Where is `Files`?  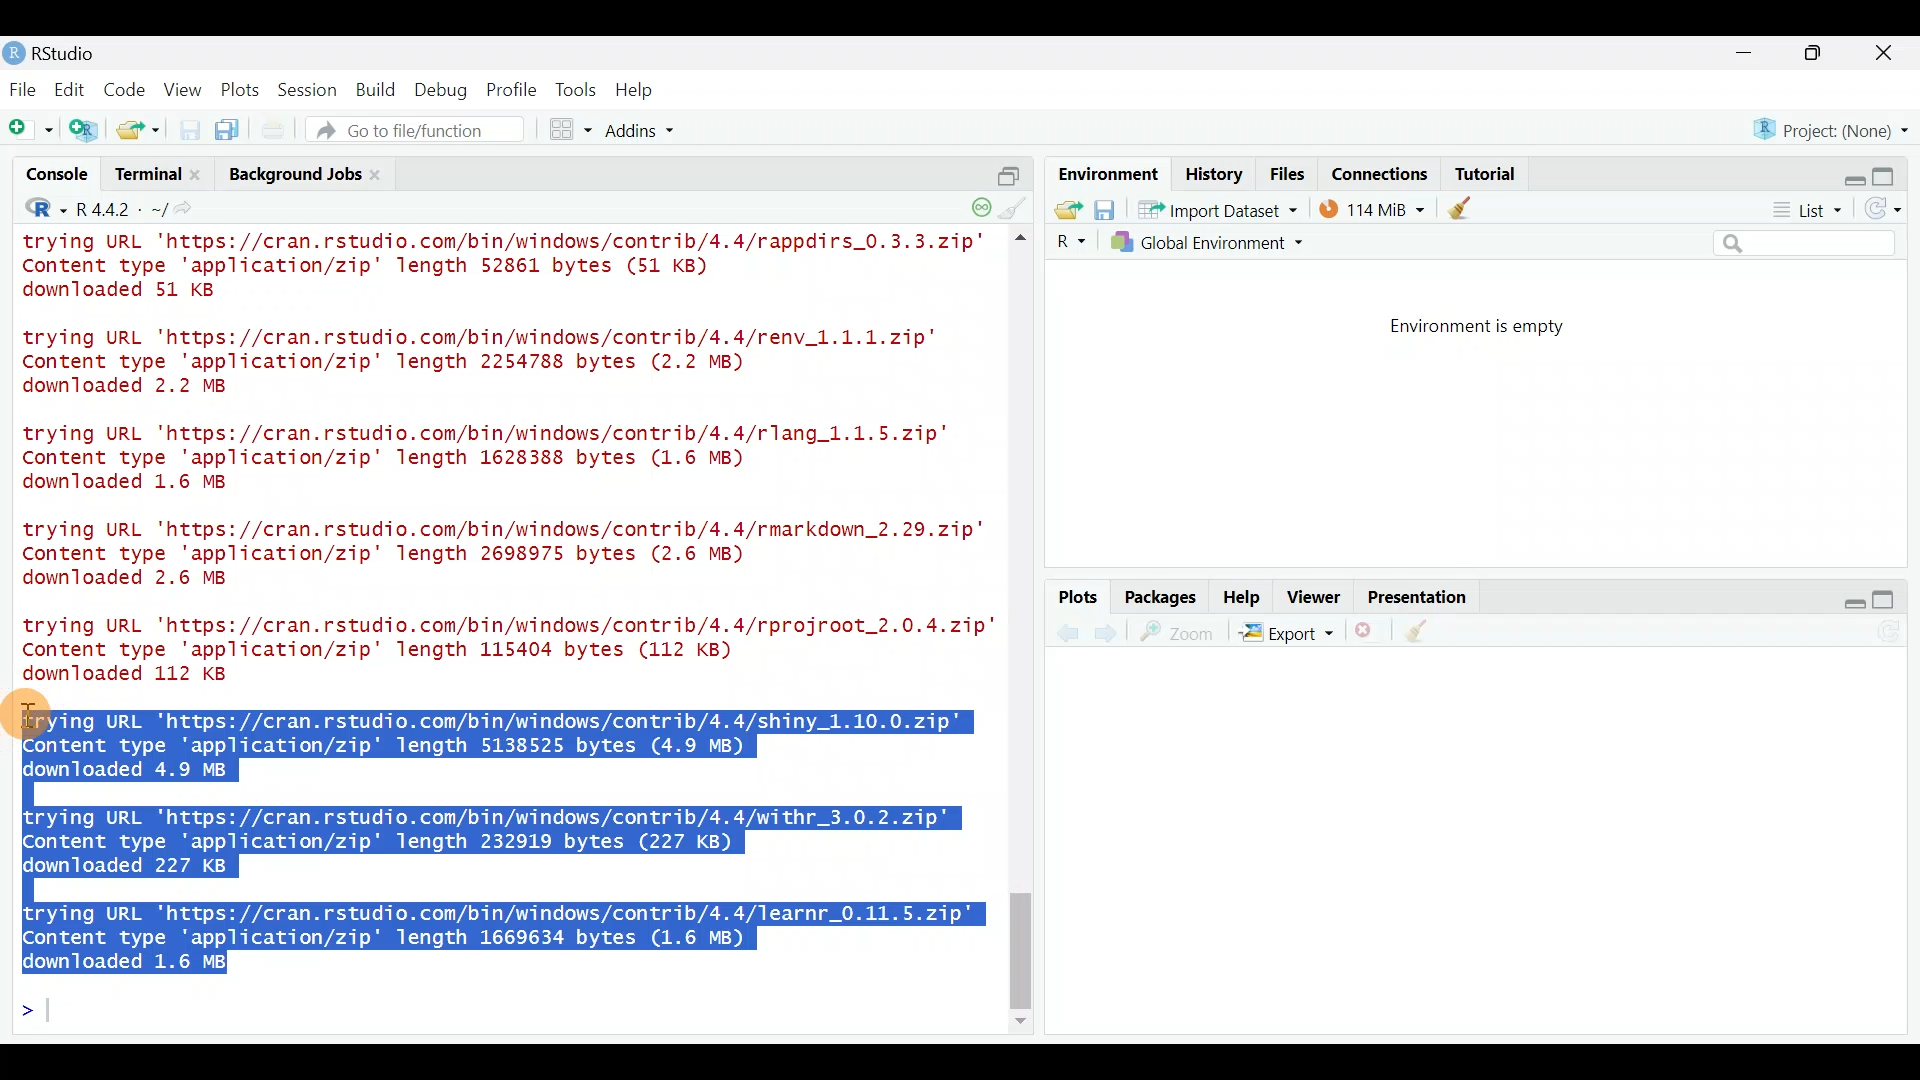 Files is located at coordinates (1288, 174).